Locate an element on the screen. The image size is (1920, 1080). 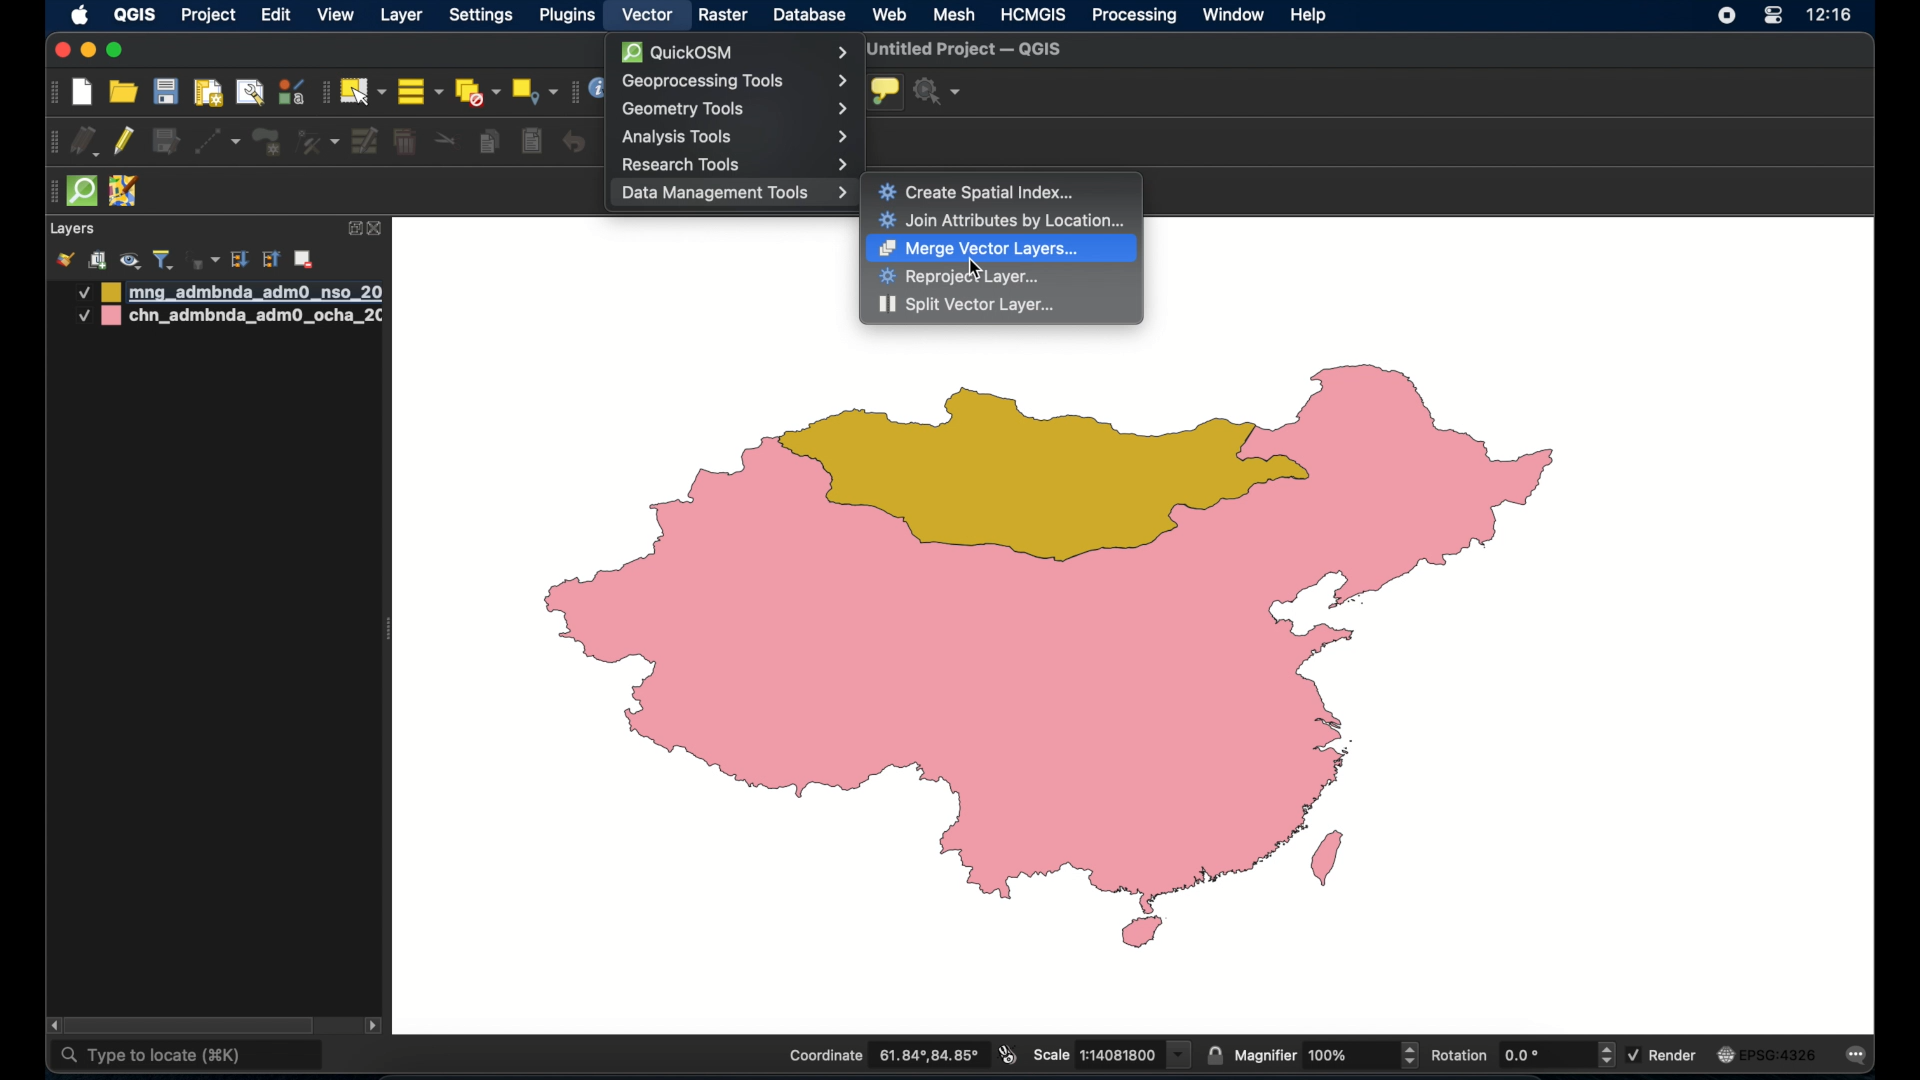
web is located at coordinates (891, 14).